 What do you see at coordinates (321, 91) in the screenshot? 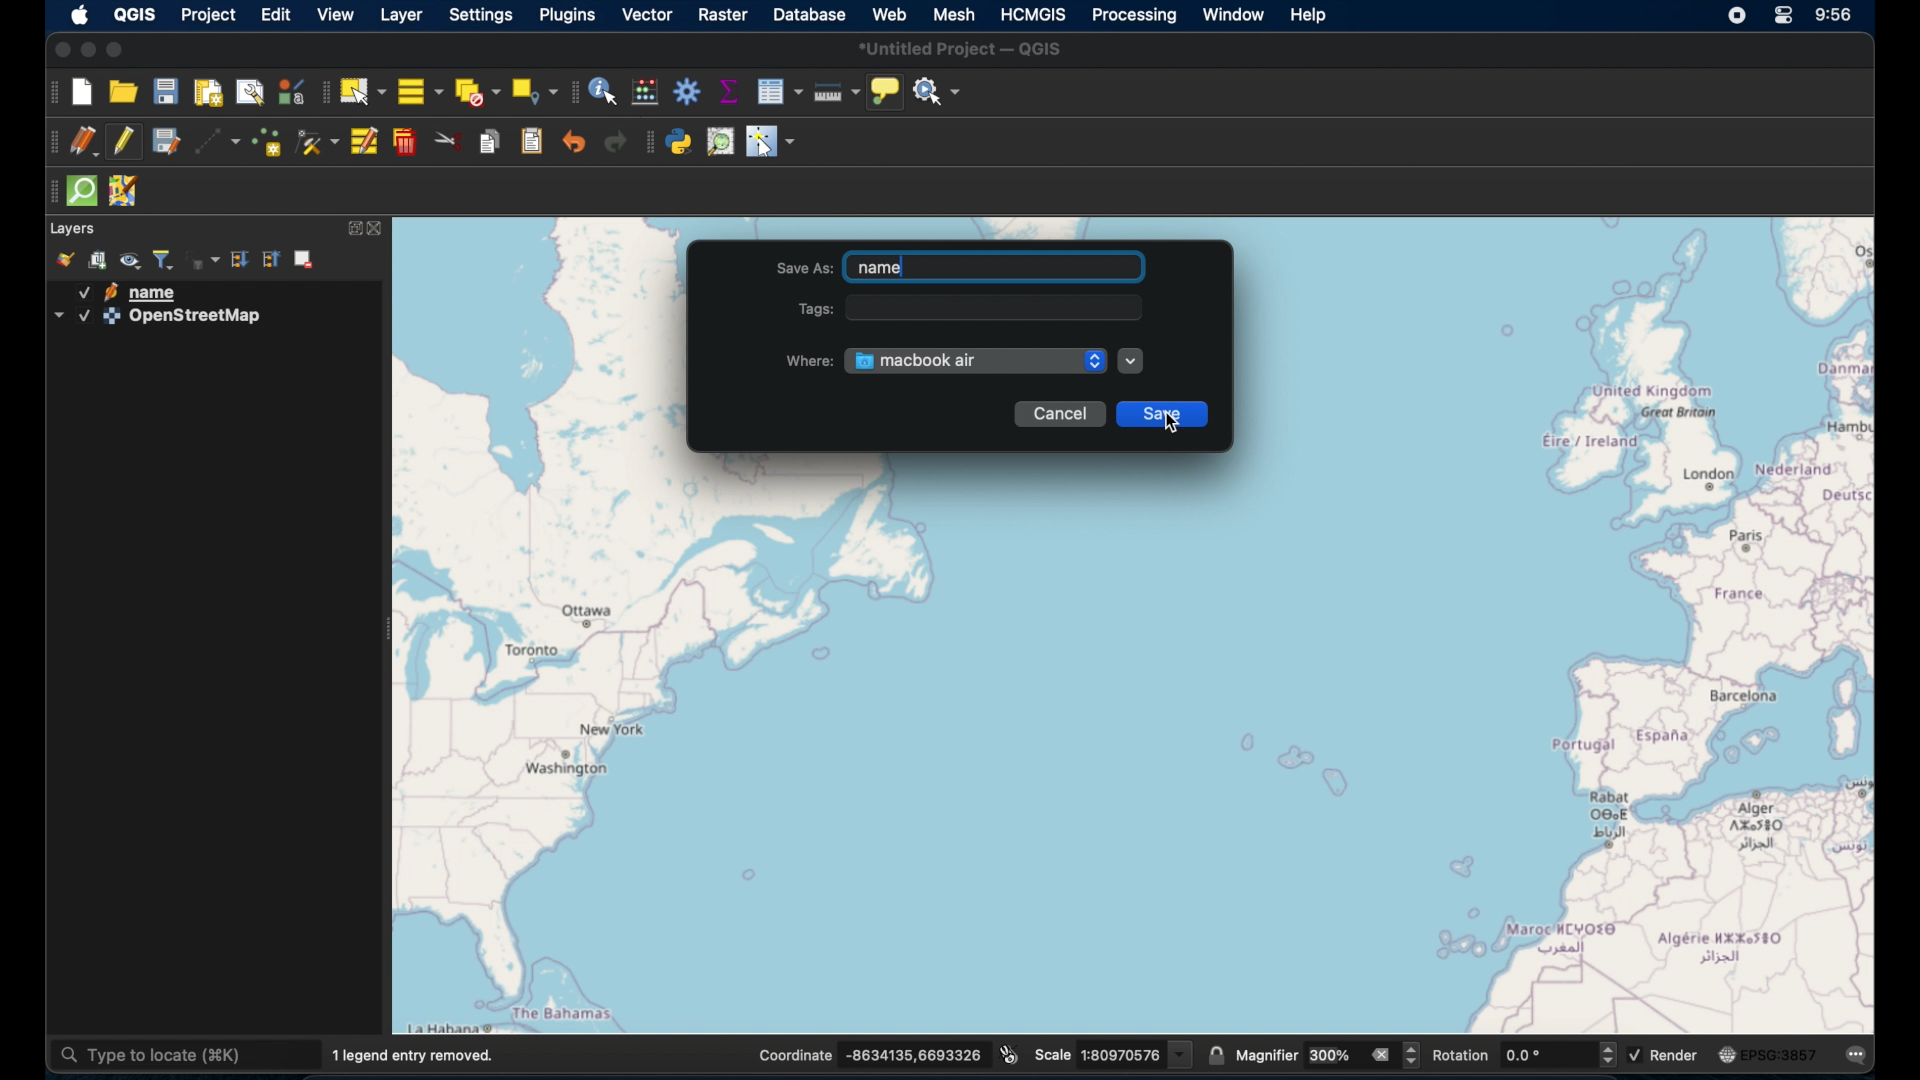
I see `selection toolbar` at bounding box center [321, 91].